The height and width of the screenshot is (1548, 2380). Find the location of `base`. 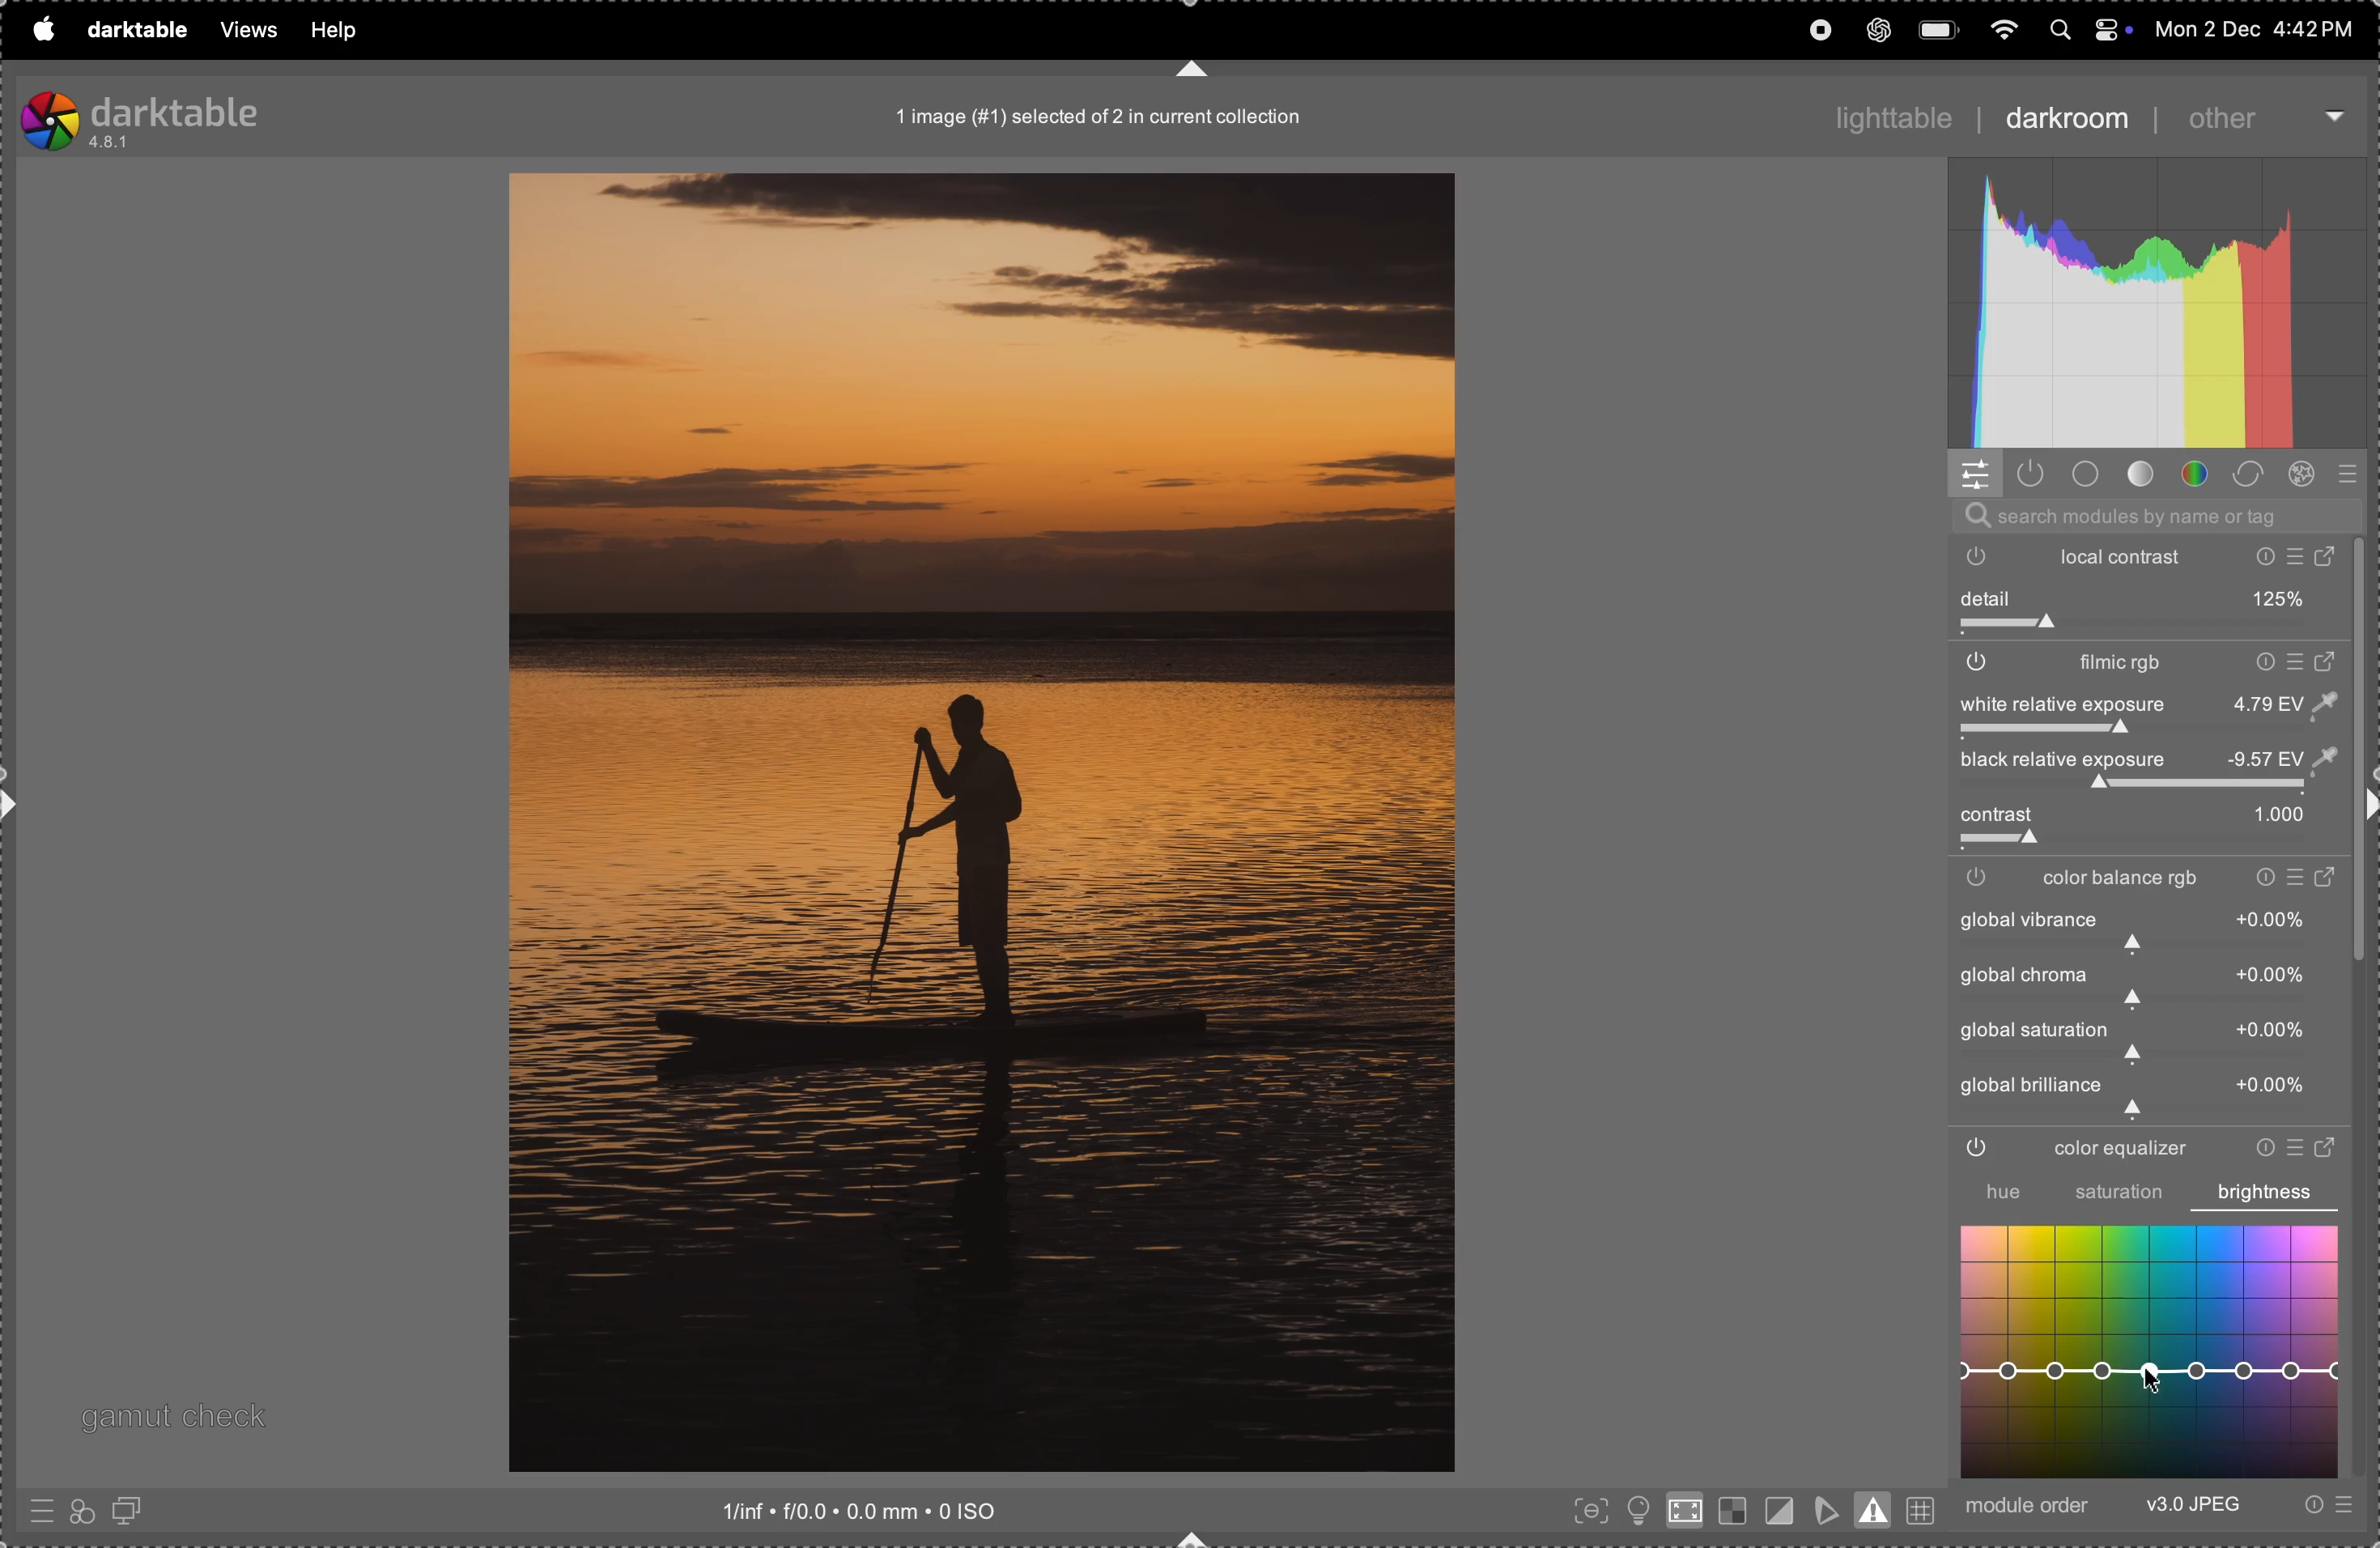

base is located at coordinates (2087, 474).